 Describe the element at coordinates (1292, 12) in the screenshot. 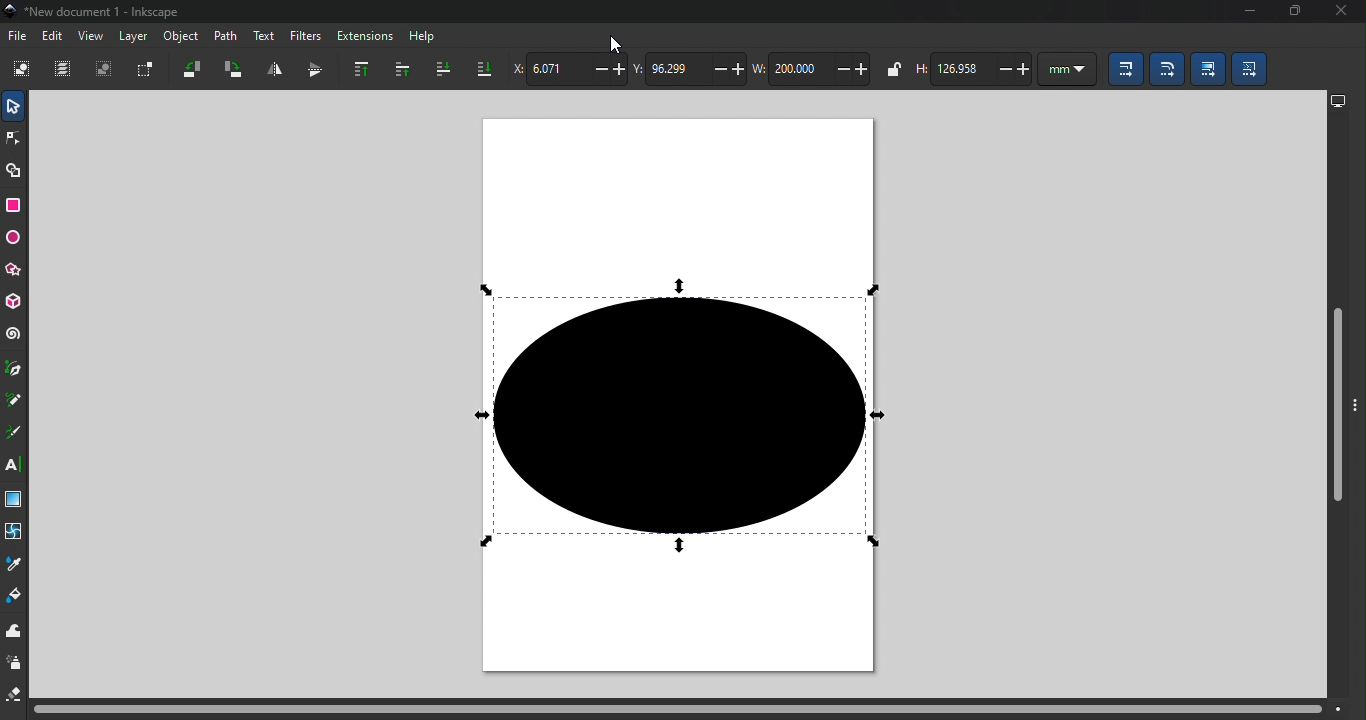

I see `Maximize` at that location.